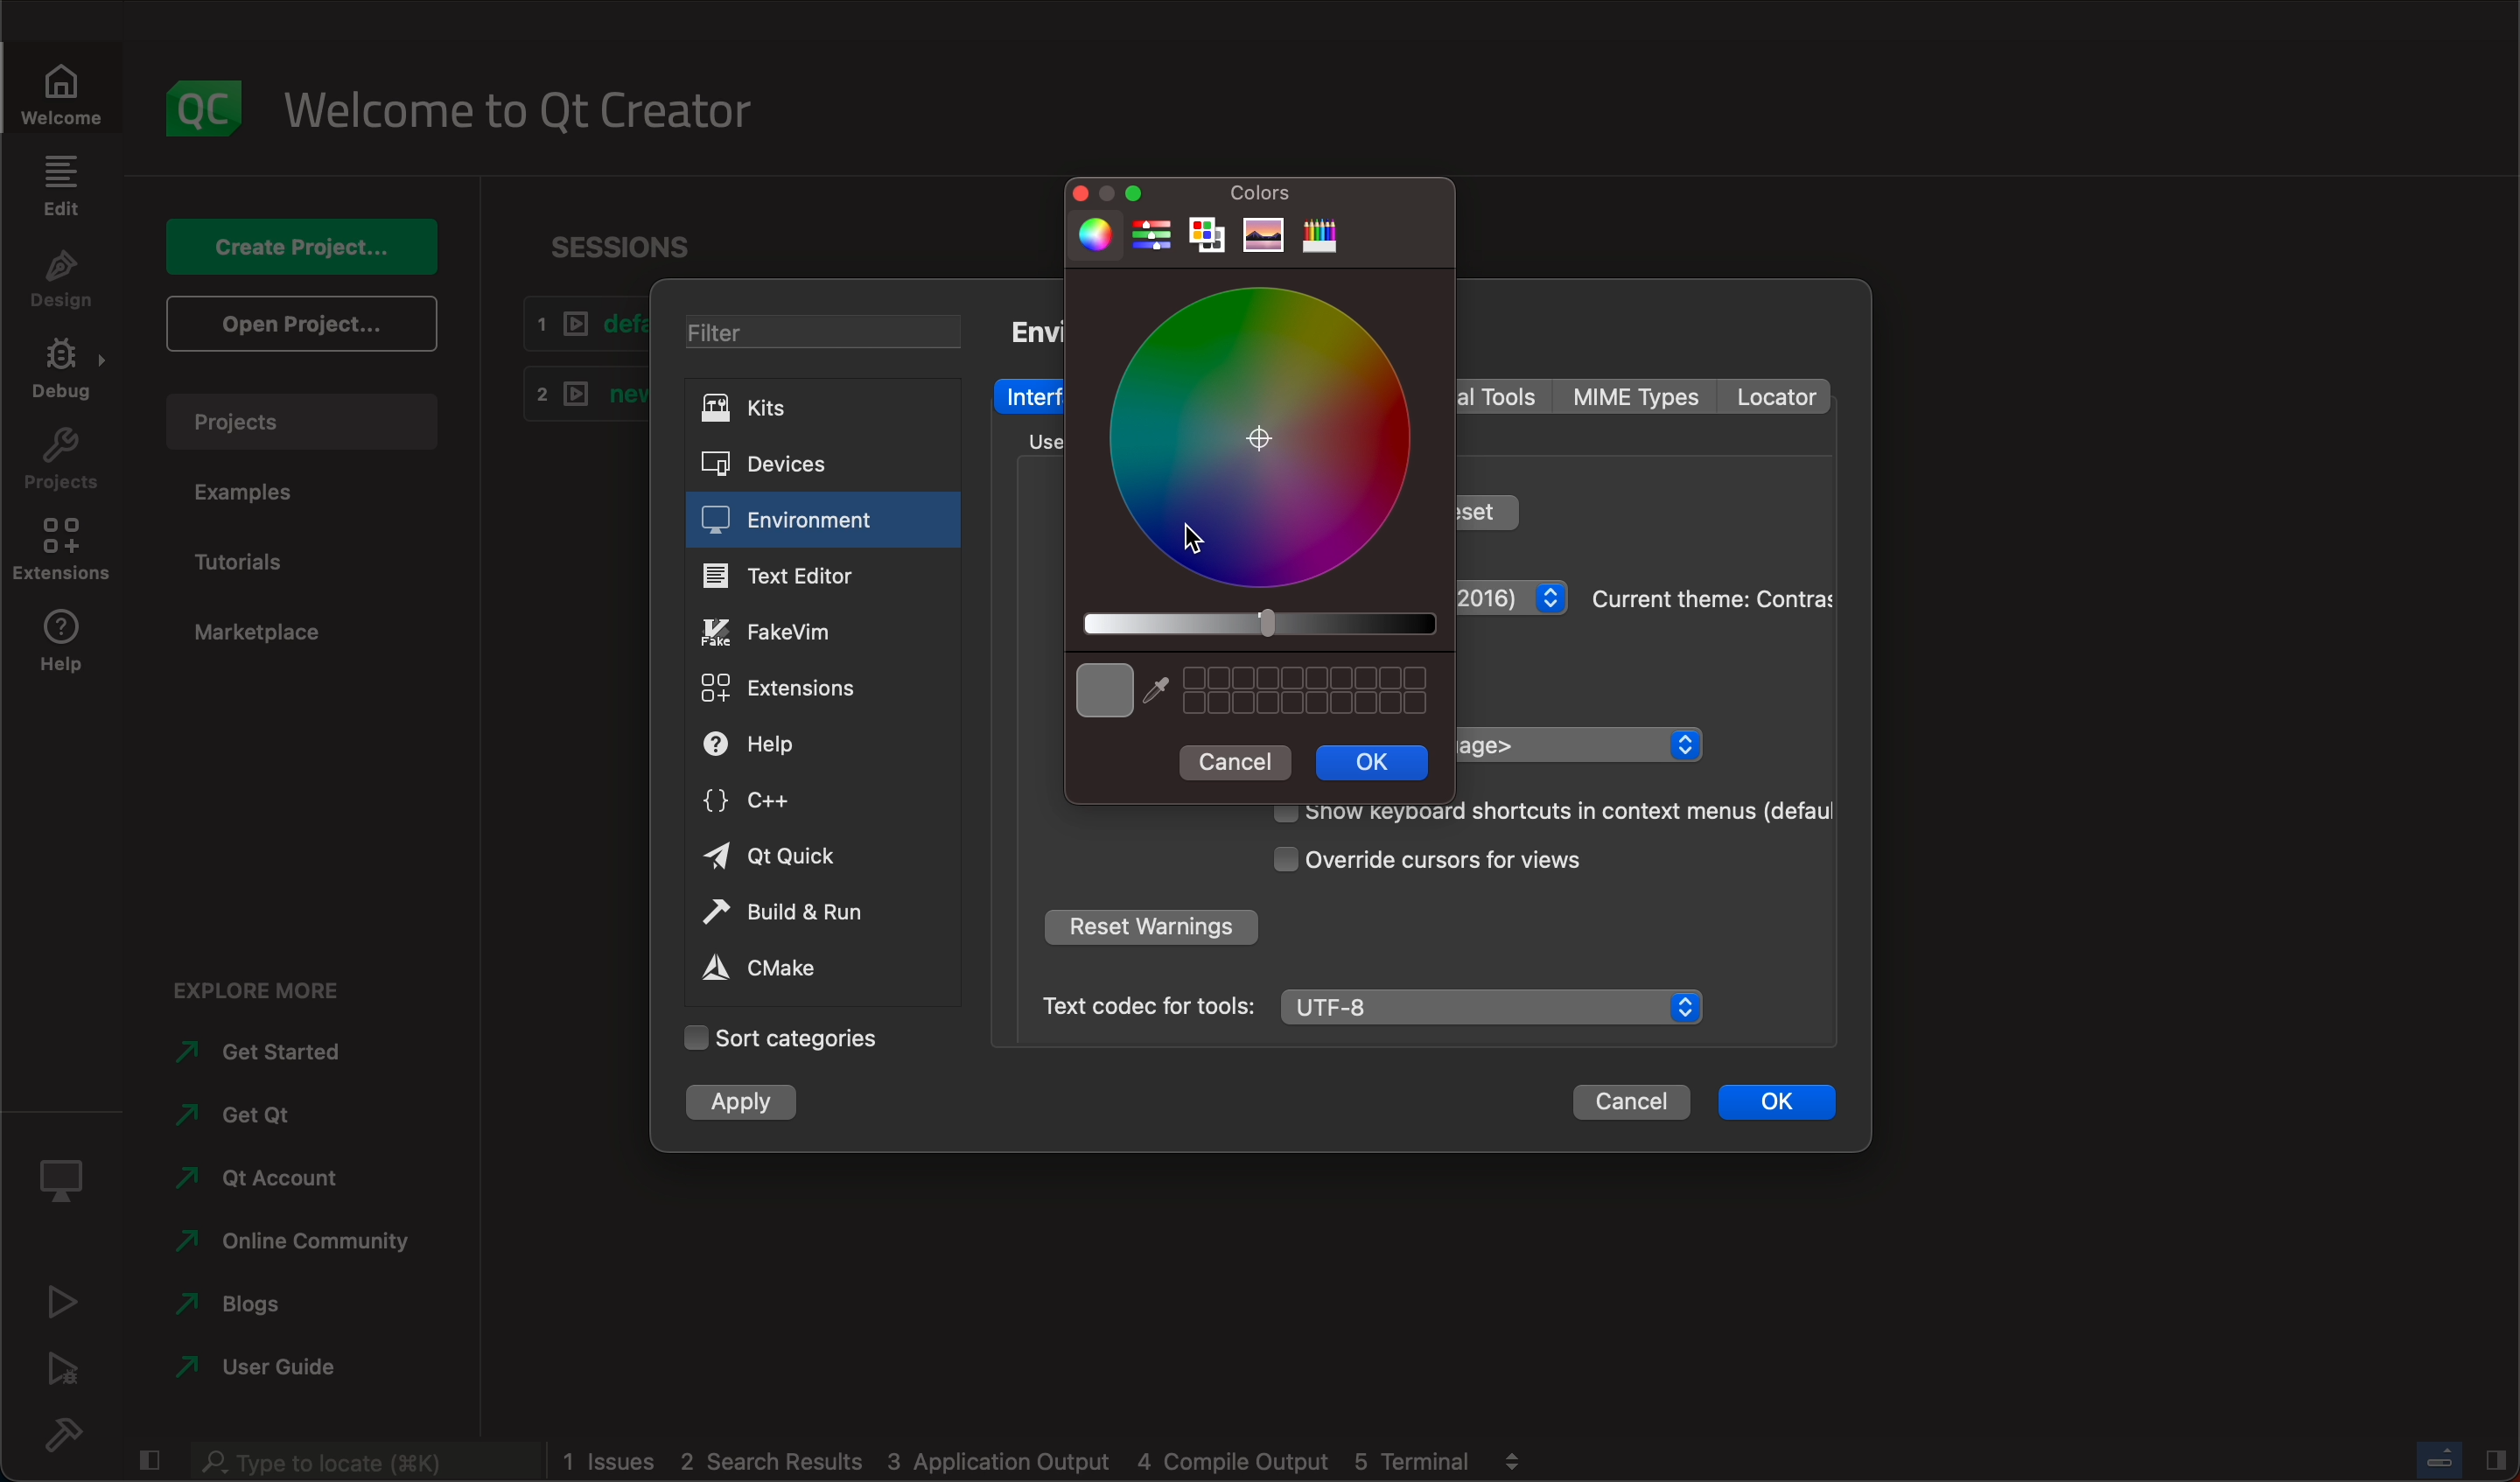  What do you see at coordinates (1639, 397) in the screenshot?
I see `MIME` at bounding box center [1639, 397].